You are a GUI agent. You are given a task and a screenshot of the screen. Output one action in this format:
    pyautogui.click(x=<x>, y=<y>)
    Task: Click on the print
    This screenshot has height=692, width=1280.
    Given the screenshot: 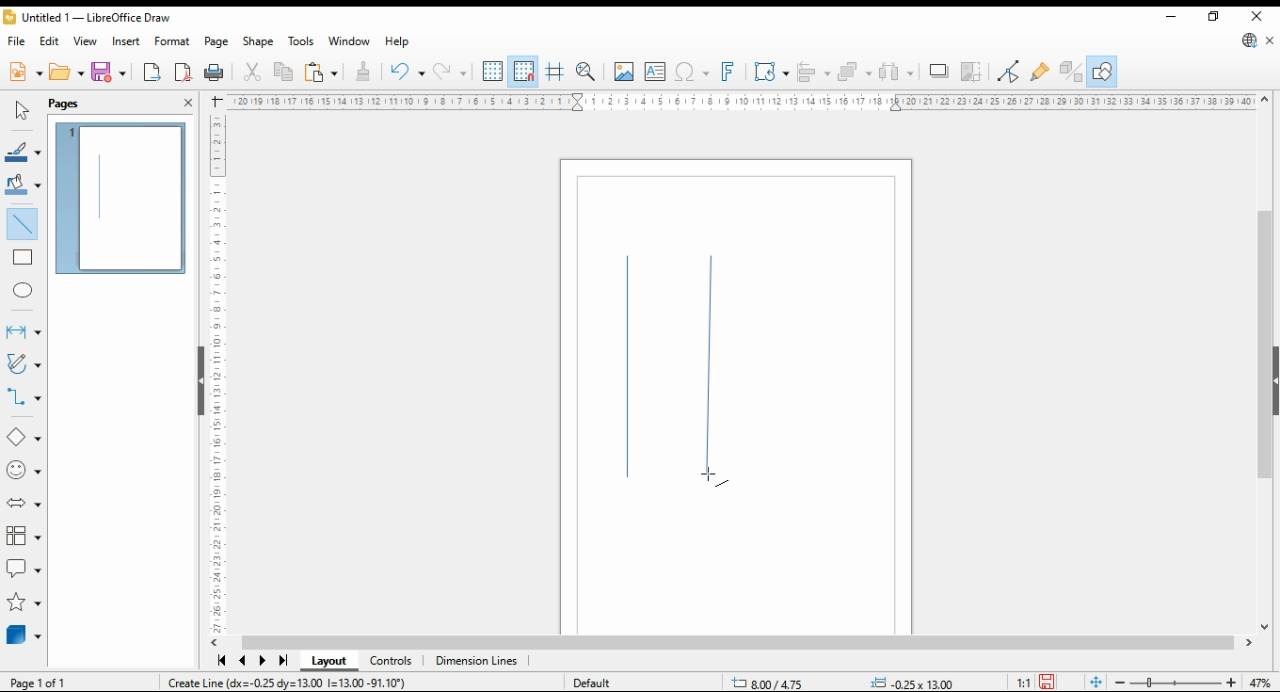 What is the action you would take?
    pyautogui.click(x=215, y=71)
    